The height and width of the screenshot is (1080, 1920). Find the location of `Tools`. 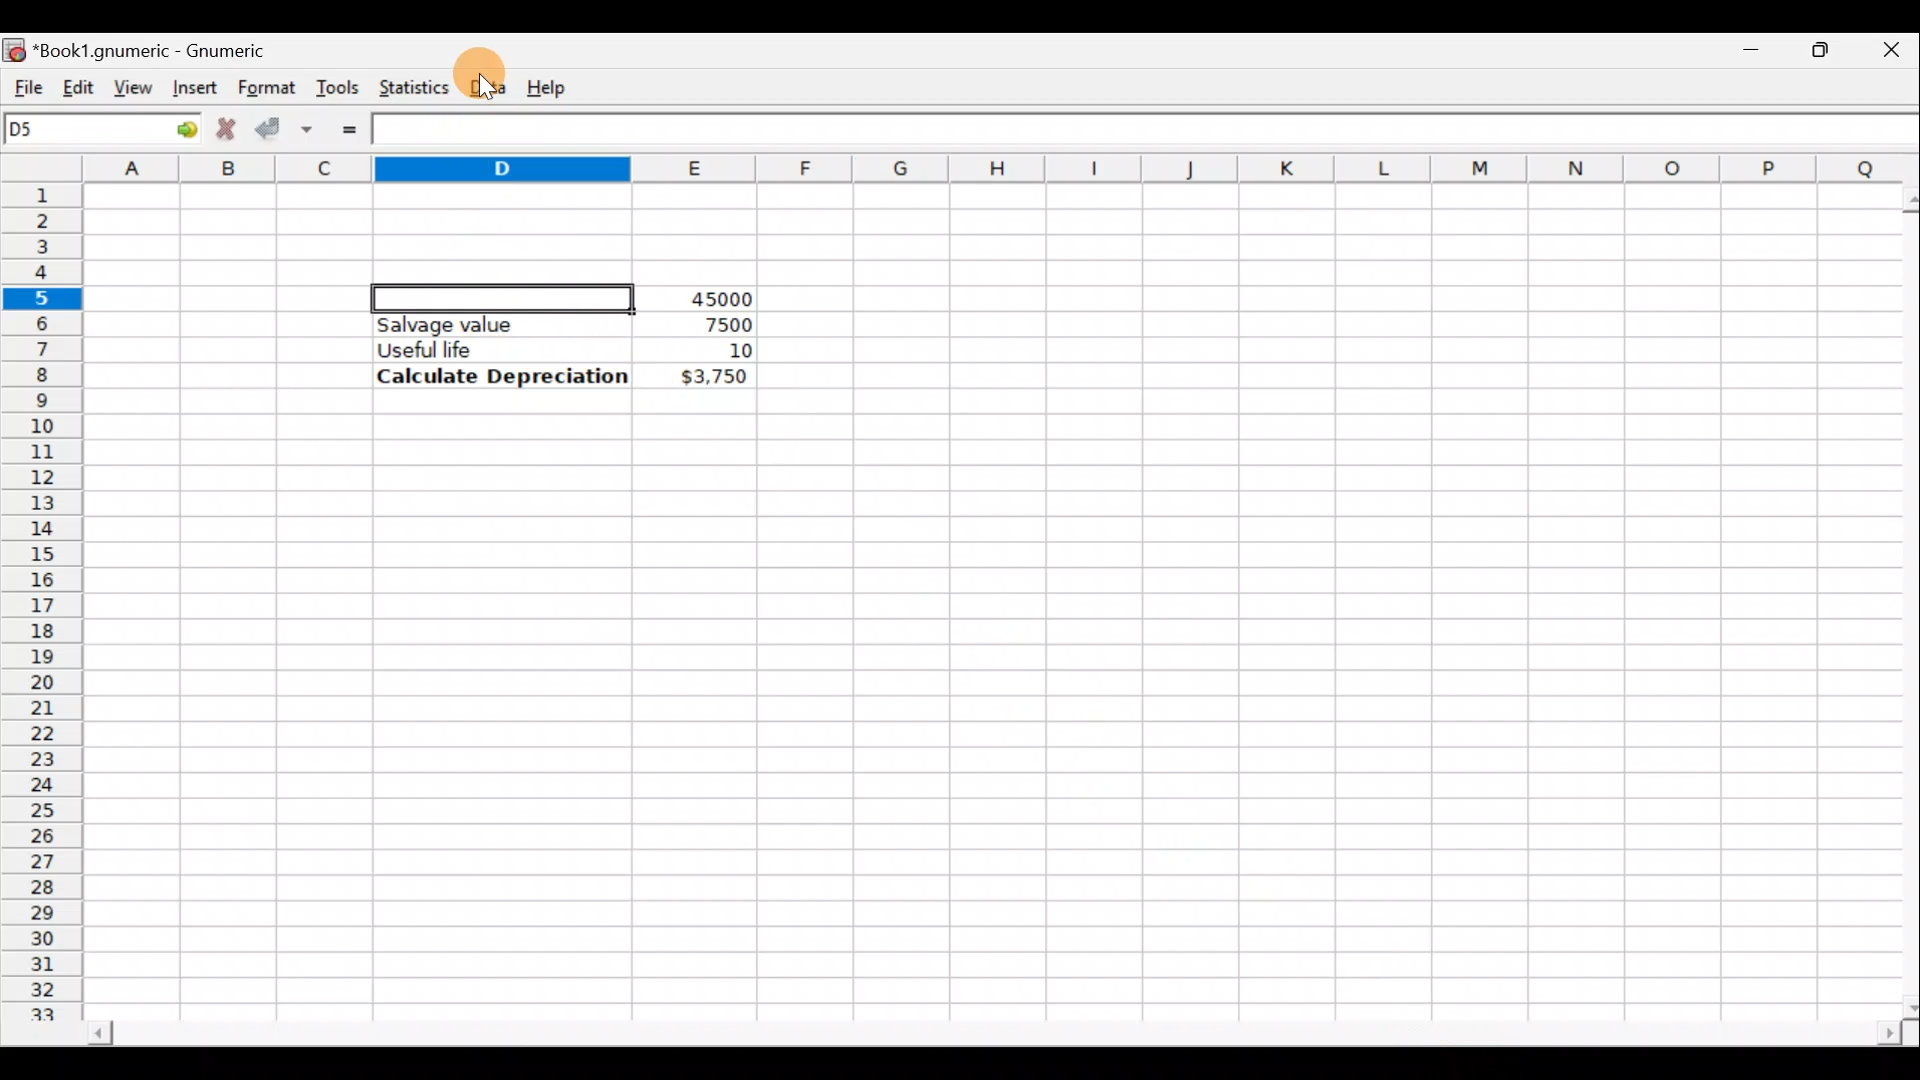

Tools is located at coordinates (337, 86).